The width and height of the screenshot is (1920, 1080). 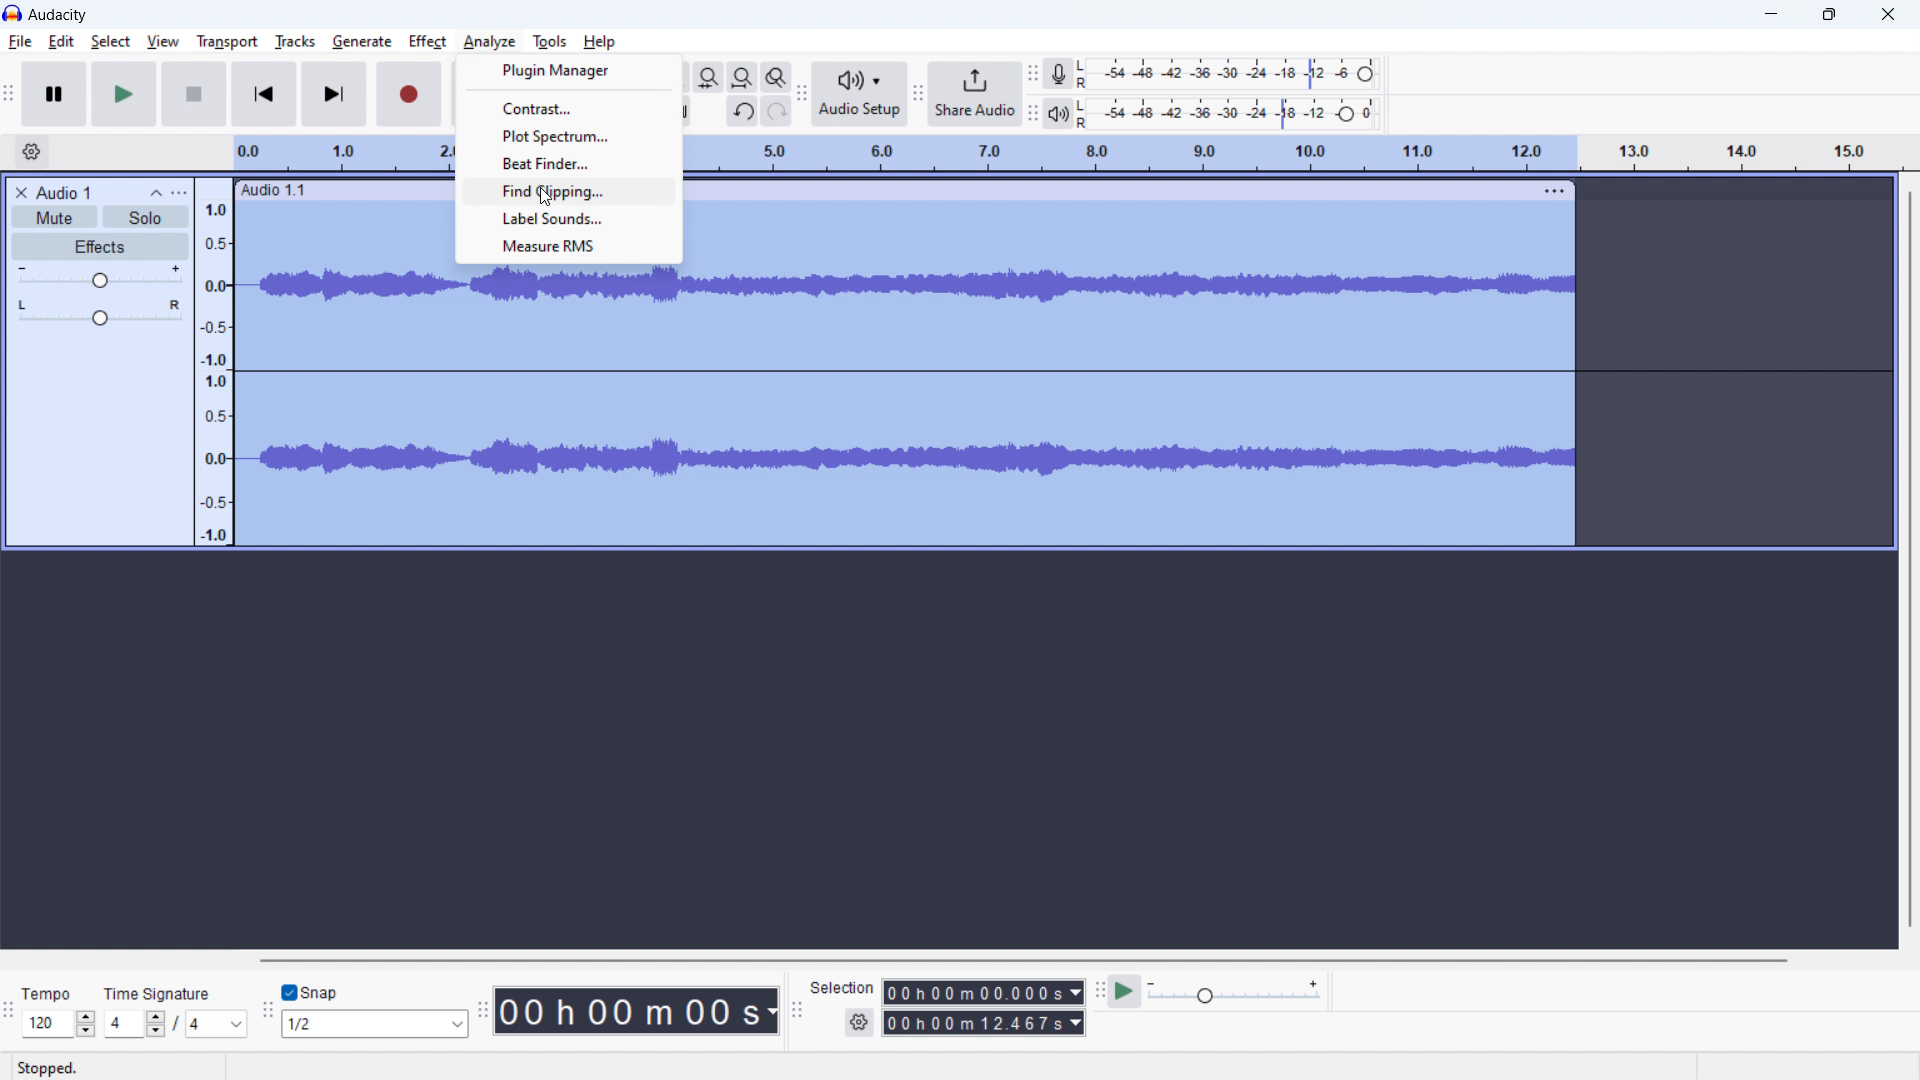 I want to click on help, so click(x=601, y=43).